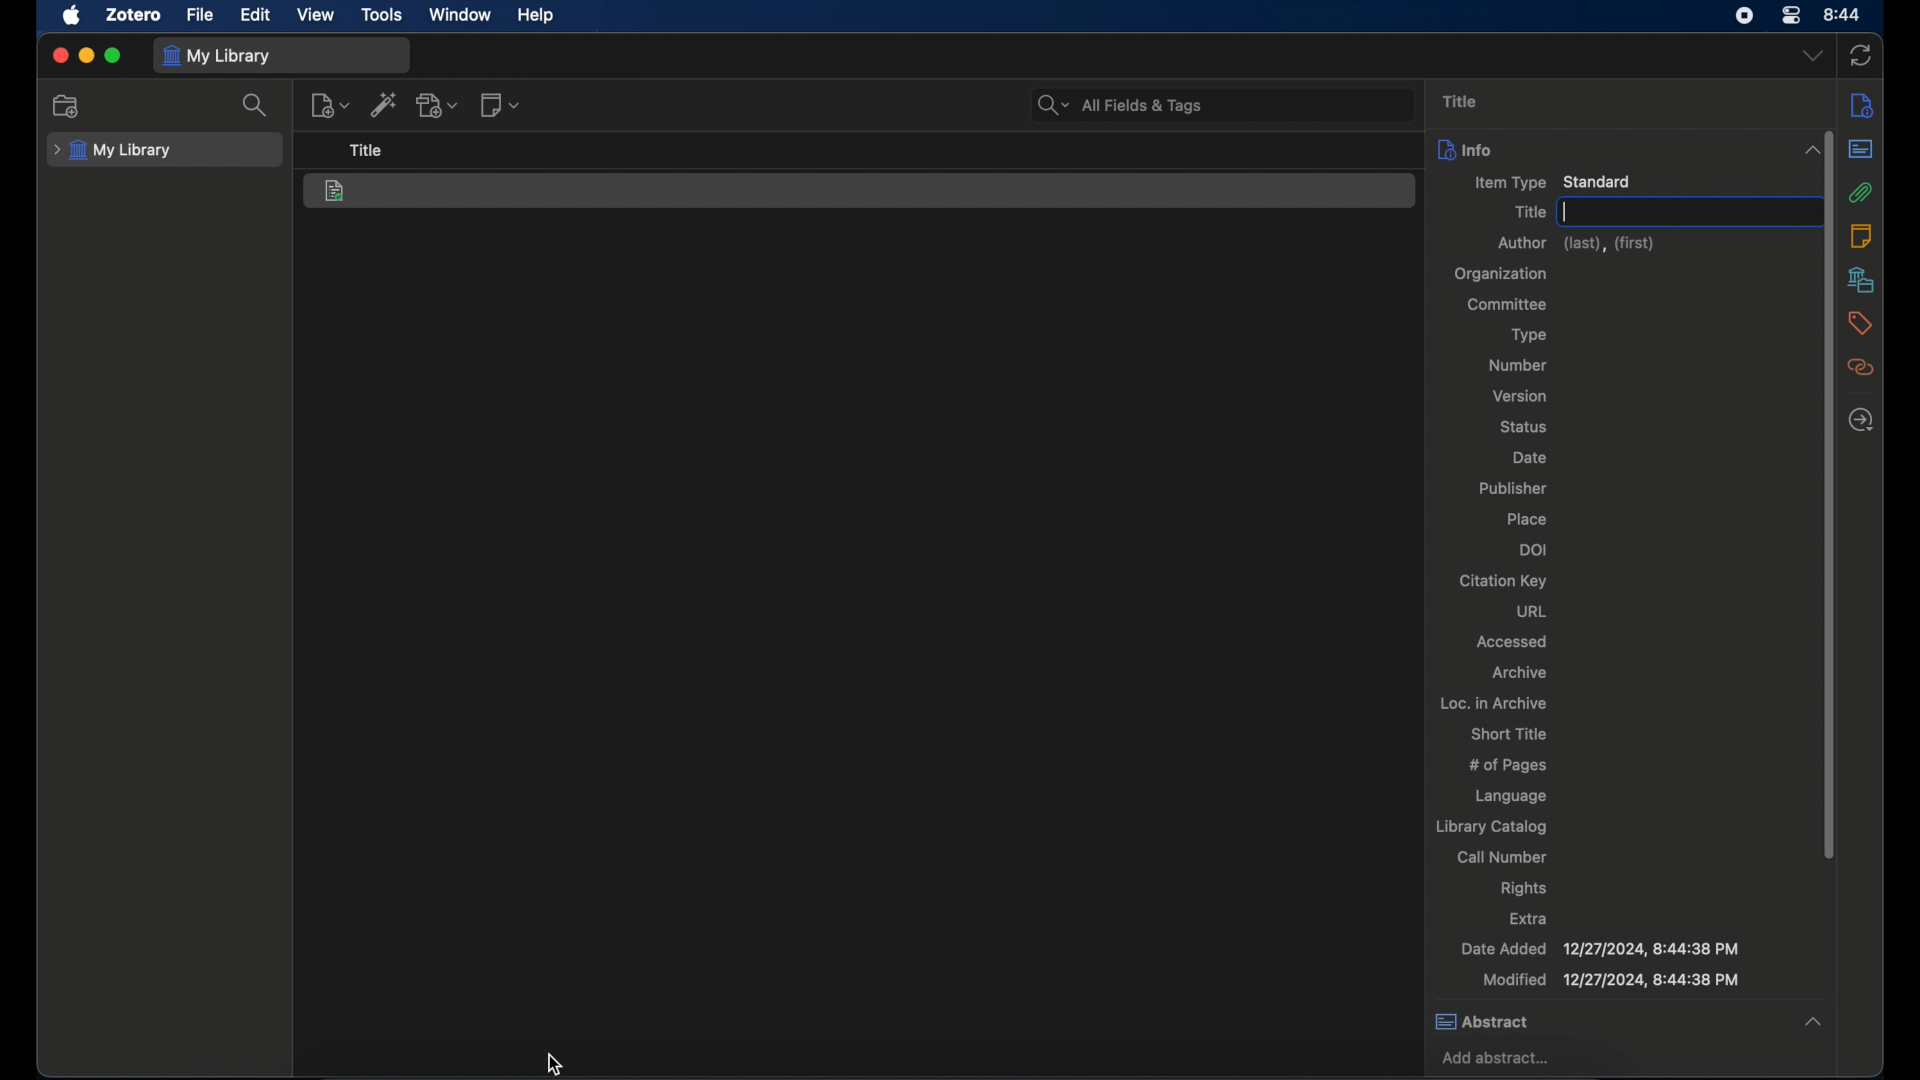 The height and width of the screenshot is (1080, 1920). I want to click on add attachment, so click(439, 106).